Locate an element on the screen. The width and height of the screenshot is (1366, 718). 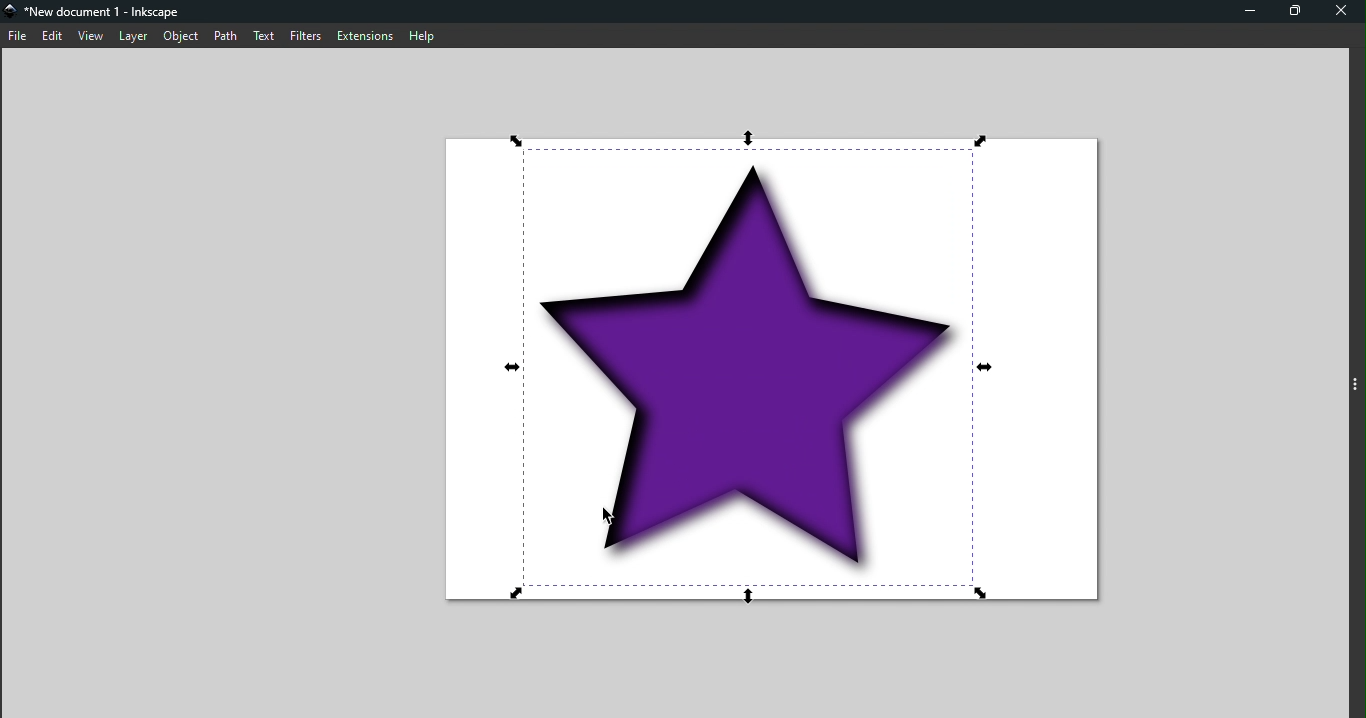
Maximize is located at coordinates (1301, 10).